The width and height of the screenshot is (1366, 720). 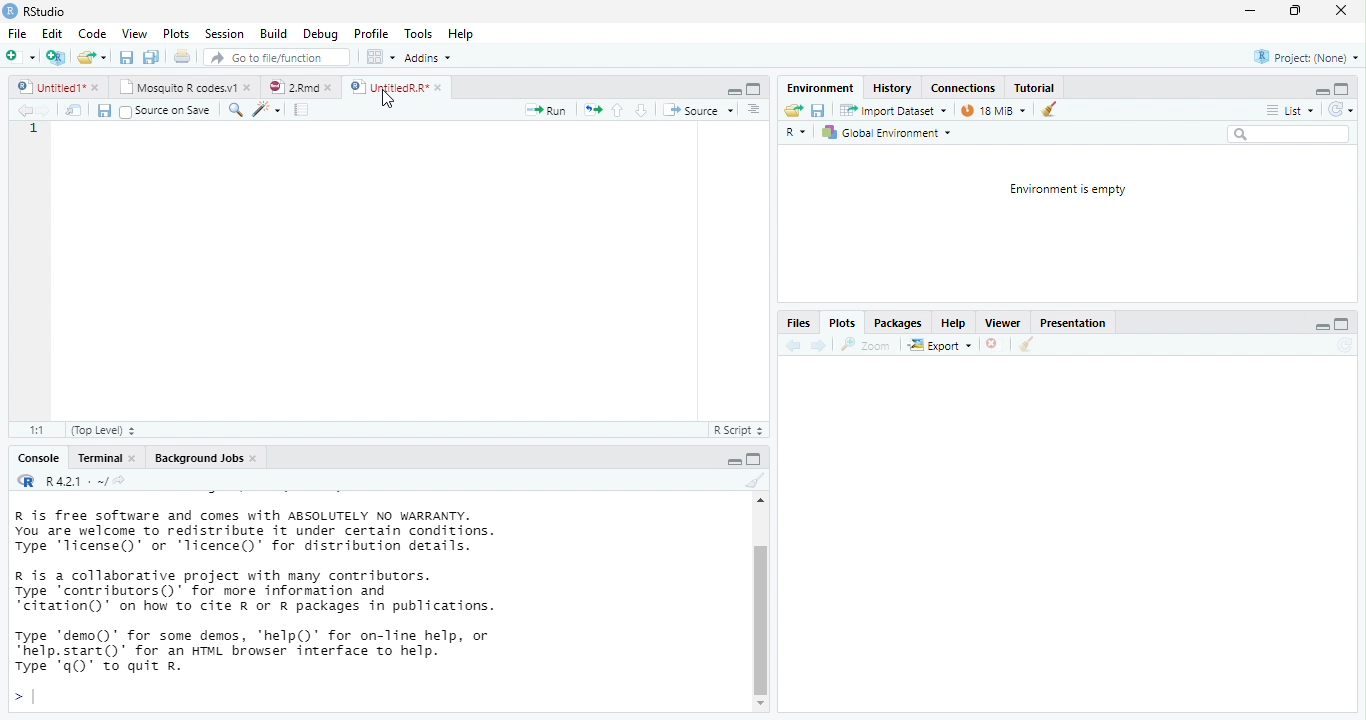 What do you see at coordinates (939, 346) in the screenshot?
I see `export` at bounding box center [939, 346].